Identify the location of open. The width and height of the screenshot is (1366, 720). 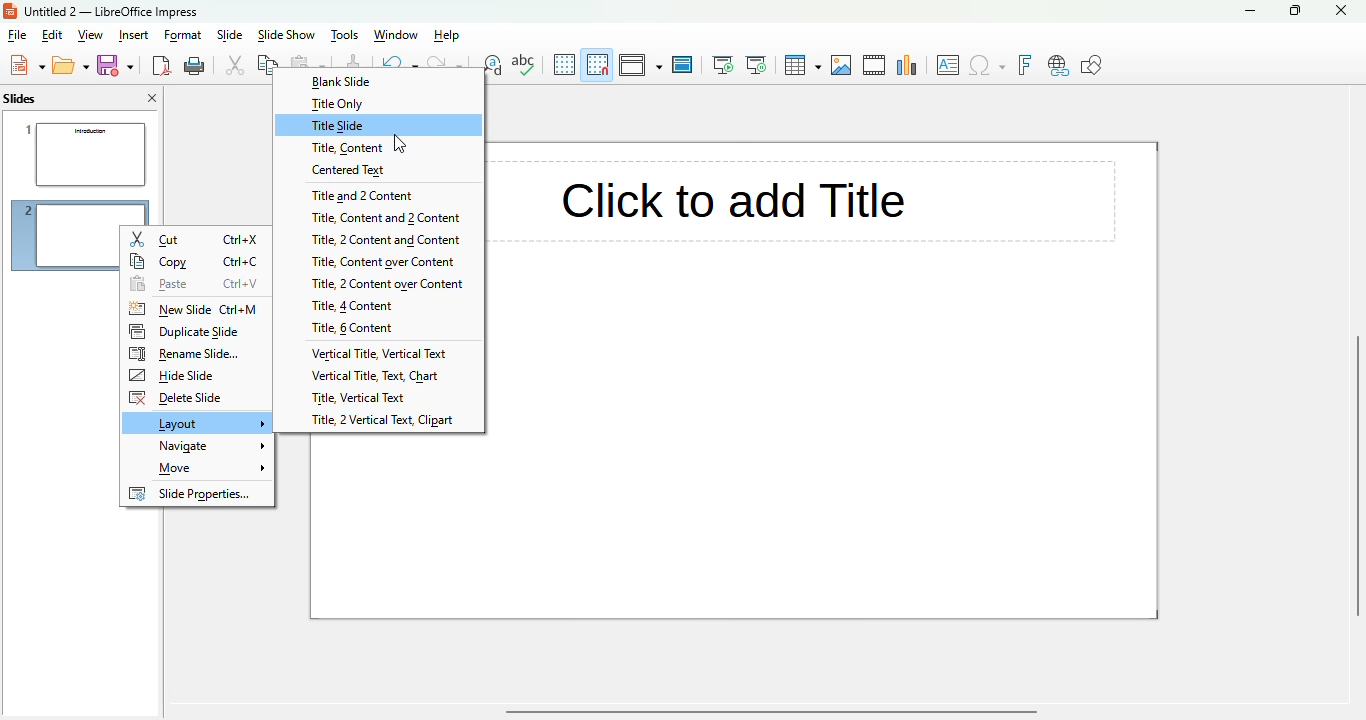
(71, 65).